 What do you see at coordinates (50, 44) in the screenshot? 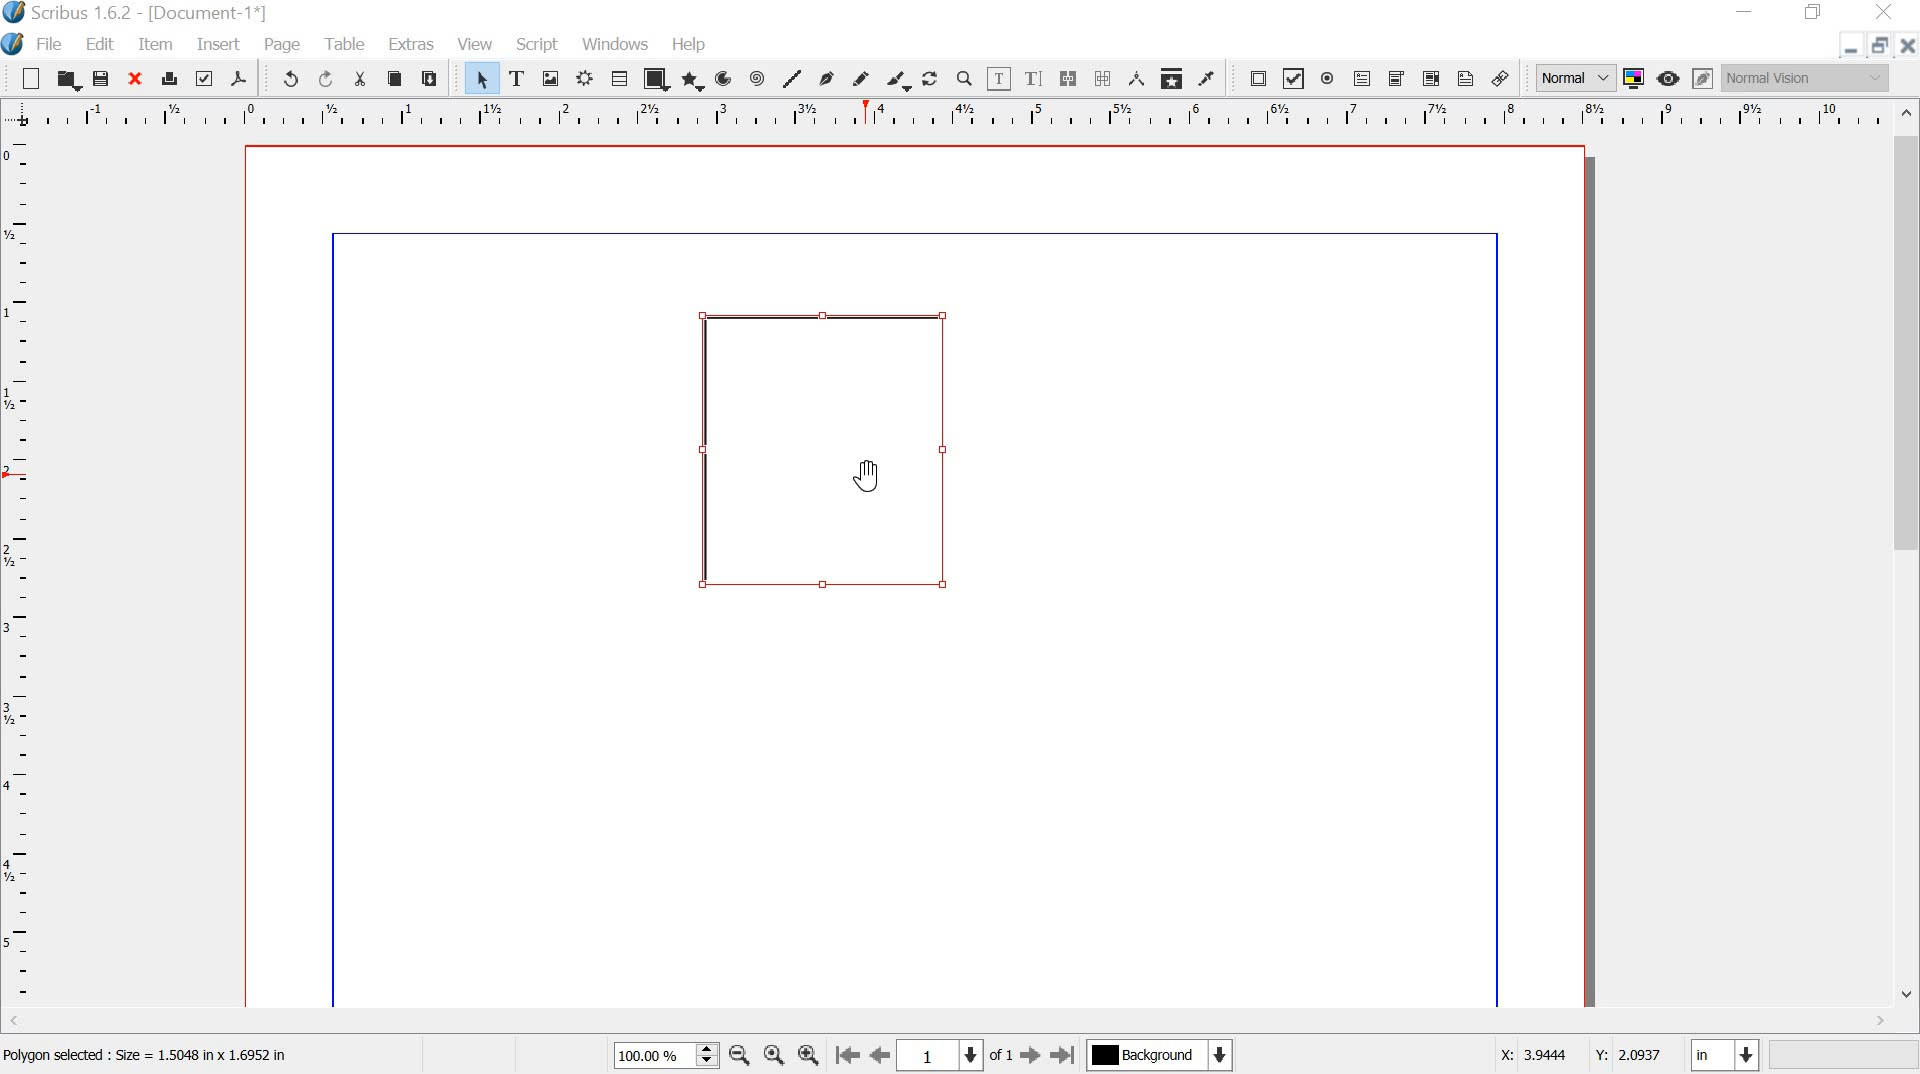
I see `file` at bounding box center [50, 44].